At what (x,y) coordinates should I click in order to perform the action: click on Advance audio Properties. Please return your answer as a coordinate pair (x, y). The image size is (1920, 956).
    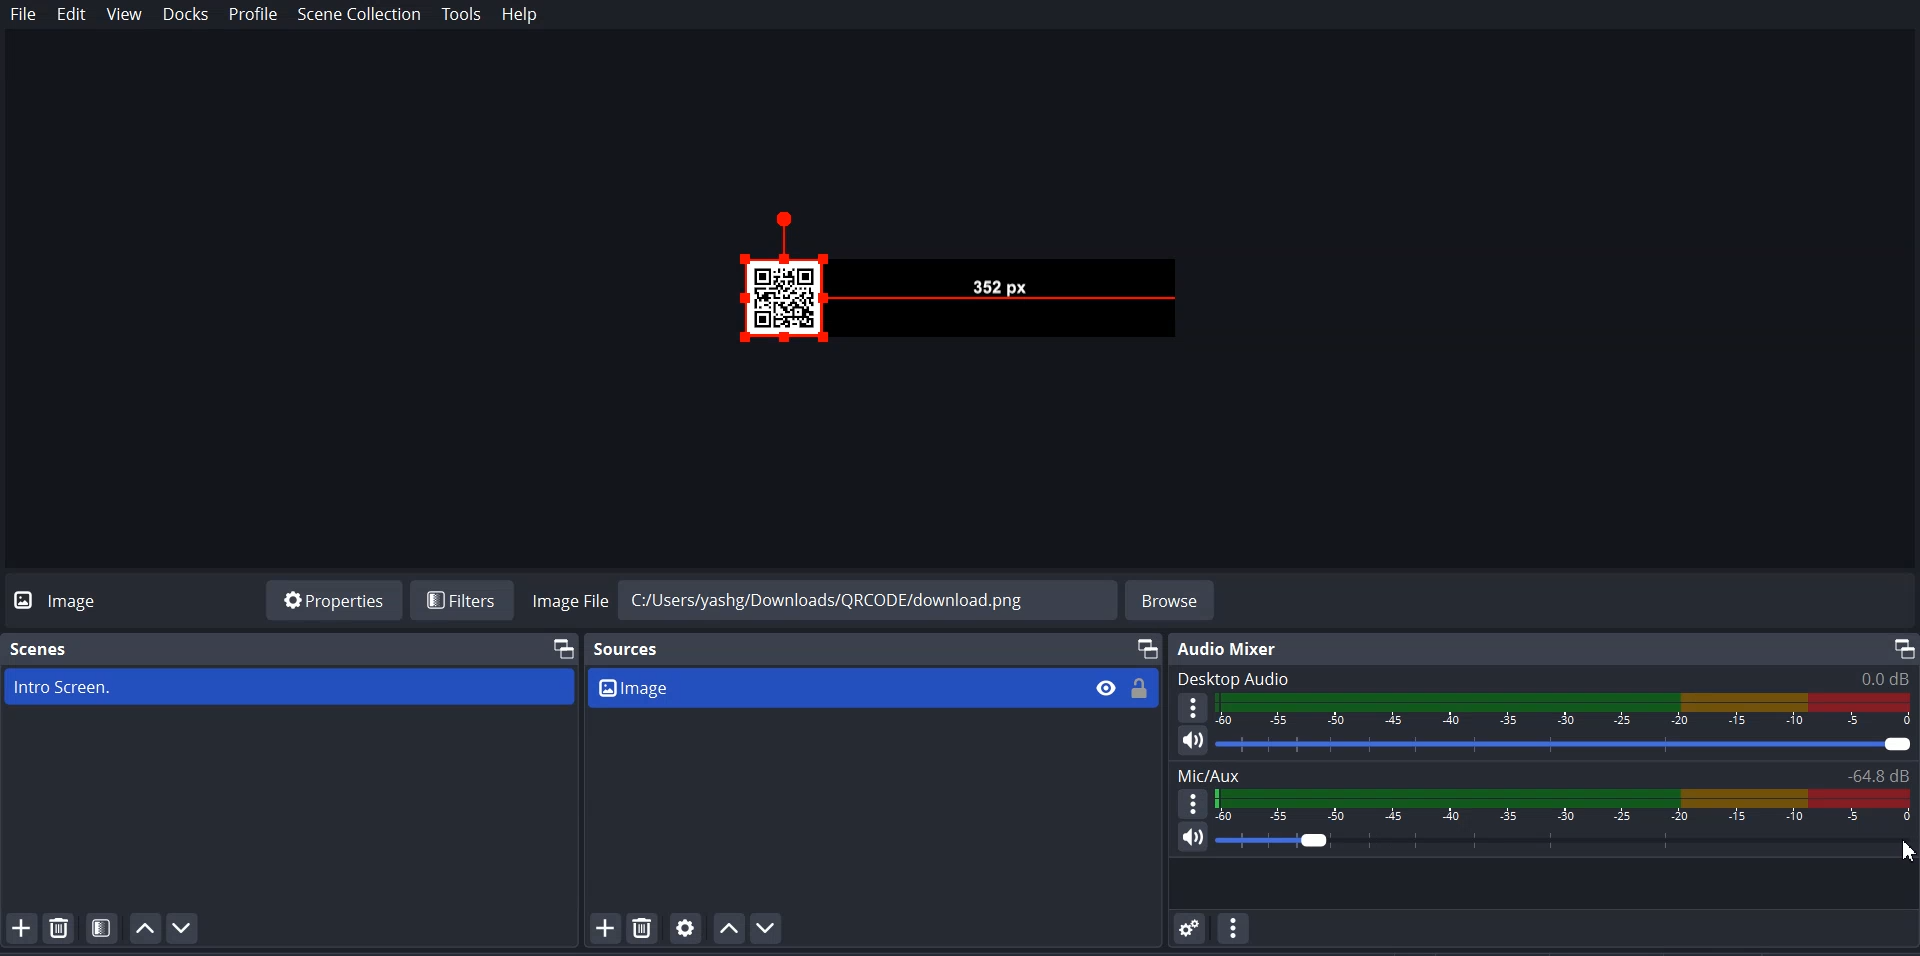
    Looking at the image, I should click on (1191, 927).